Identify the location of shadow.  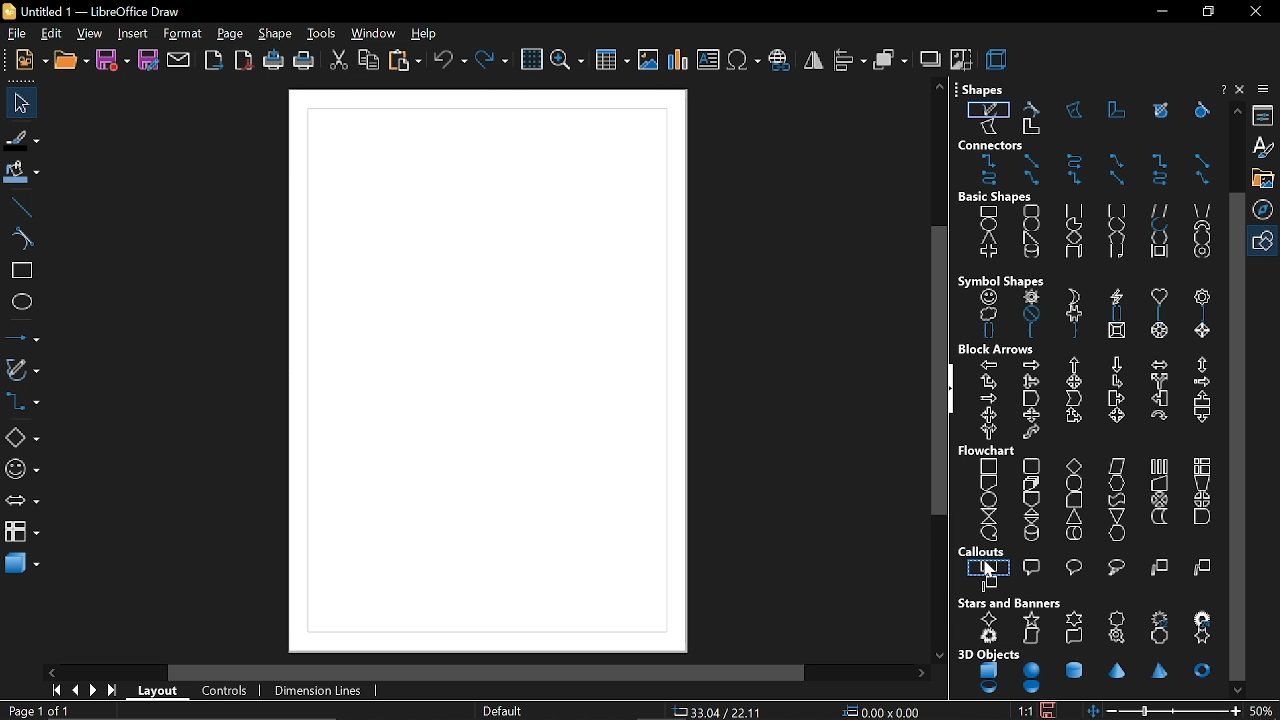
(929, 58).